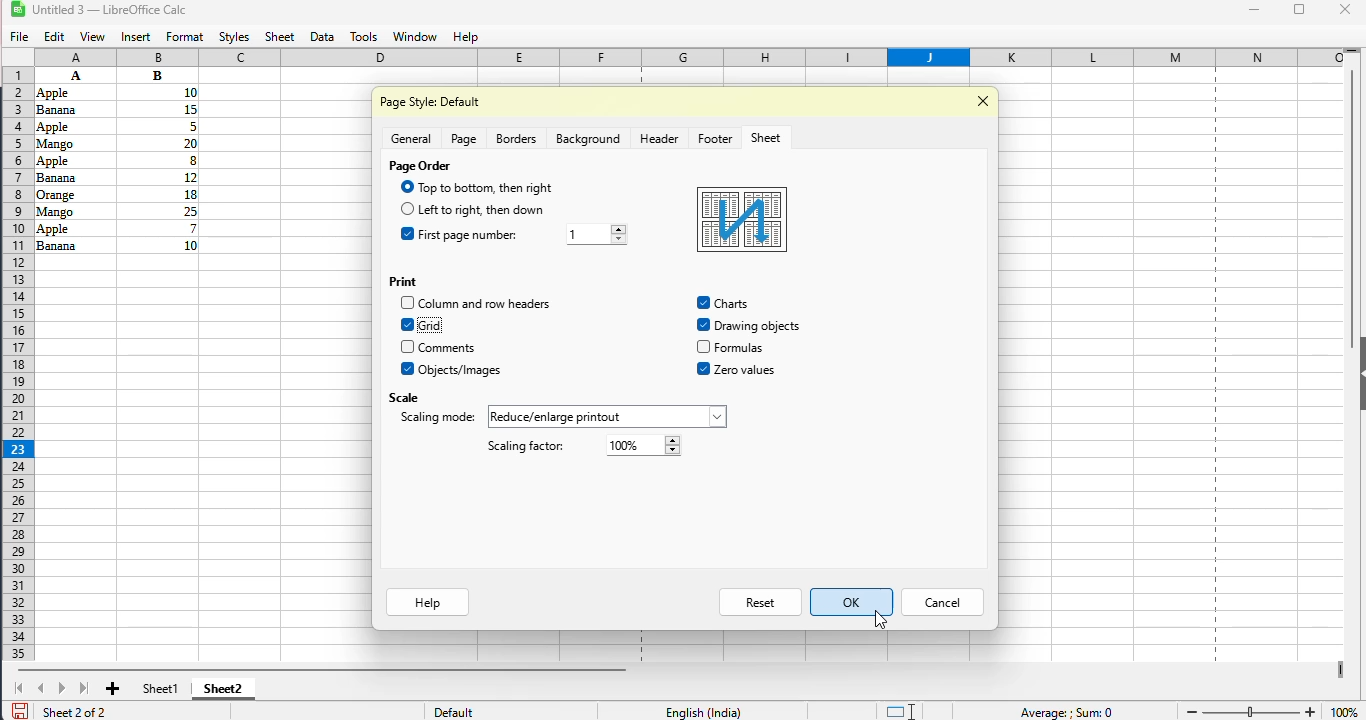 The width and height of the screenshot is (1366, 720). I want to click on view, so click(92, 37).